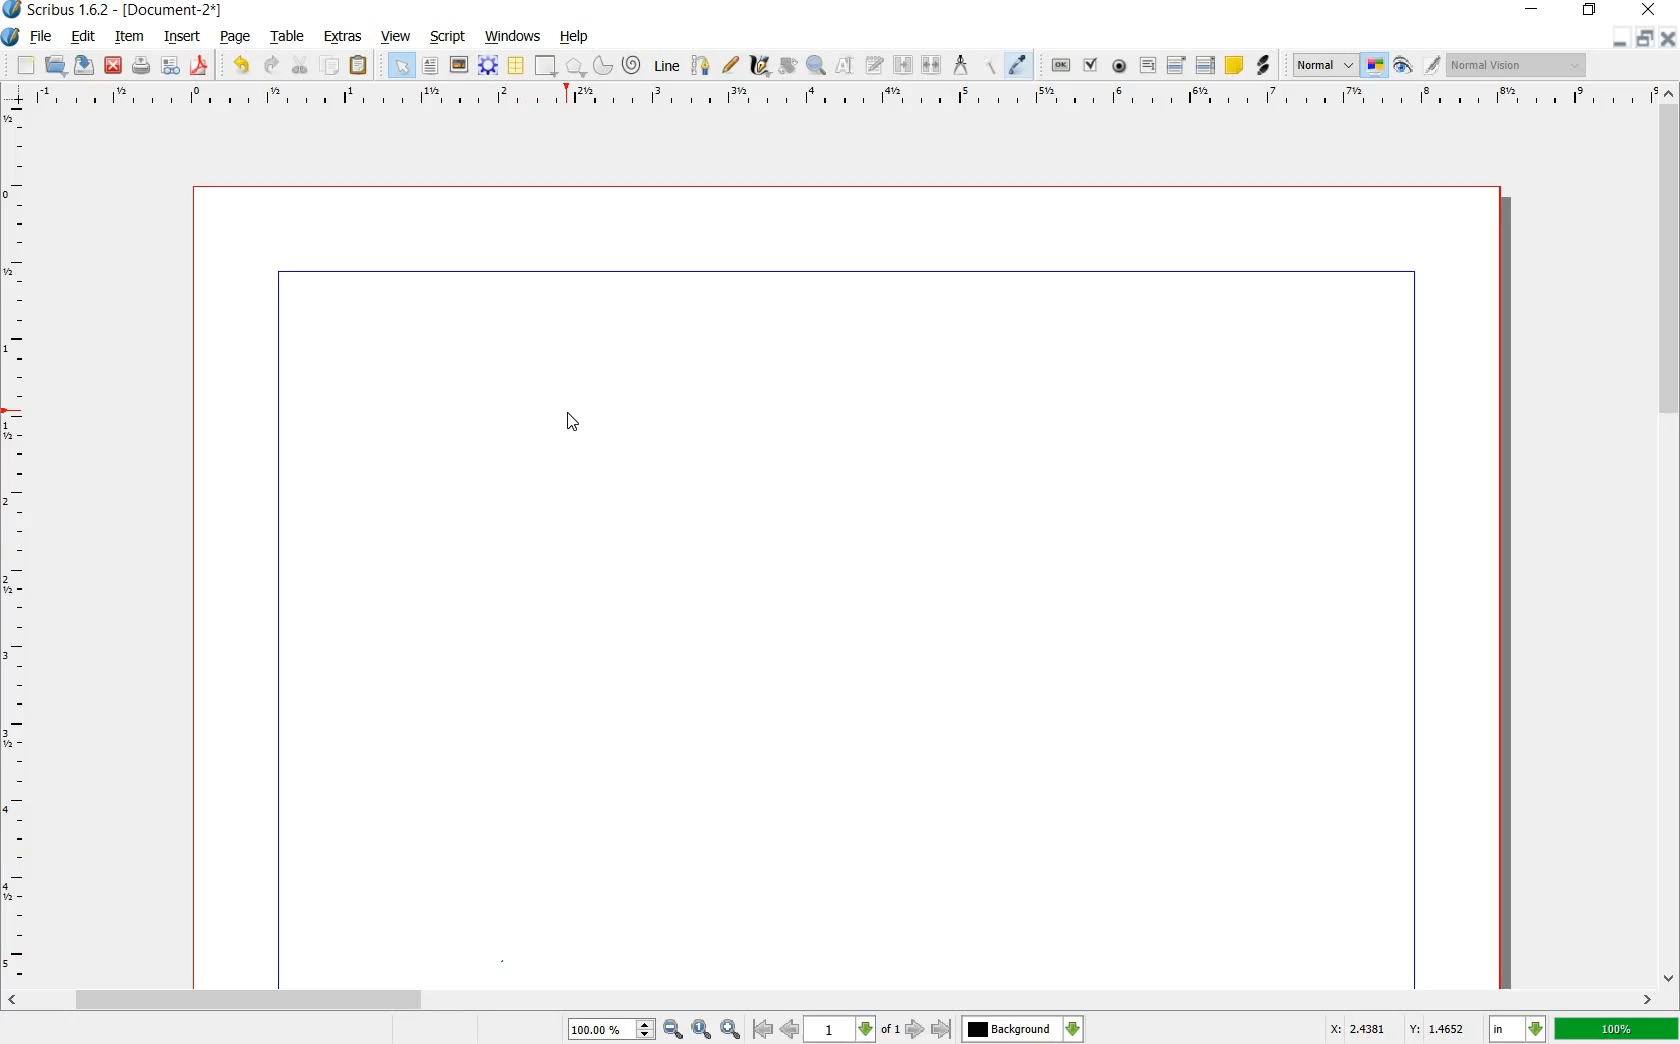 This screenshot has height=1044, width=1680. Describe the element at coordinates (703, 66) in the screenshot. I see `BEZIER CURVE` at that location.